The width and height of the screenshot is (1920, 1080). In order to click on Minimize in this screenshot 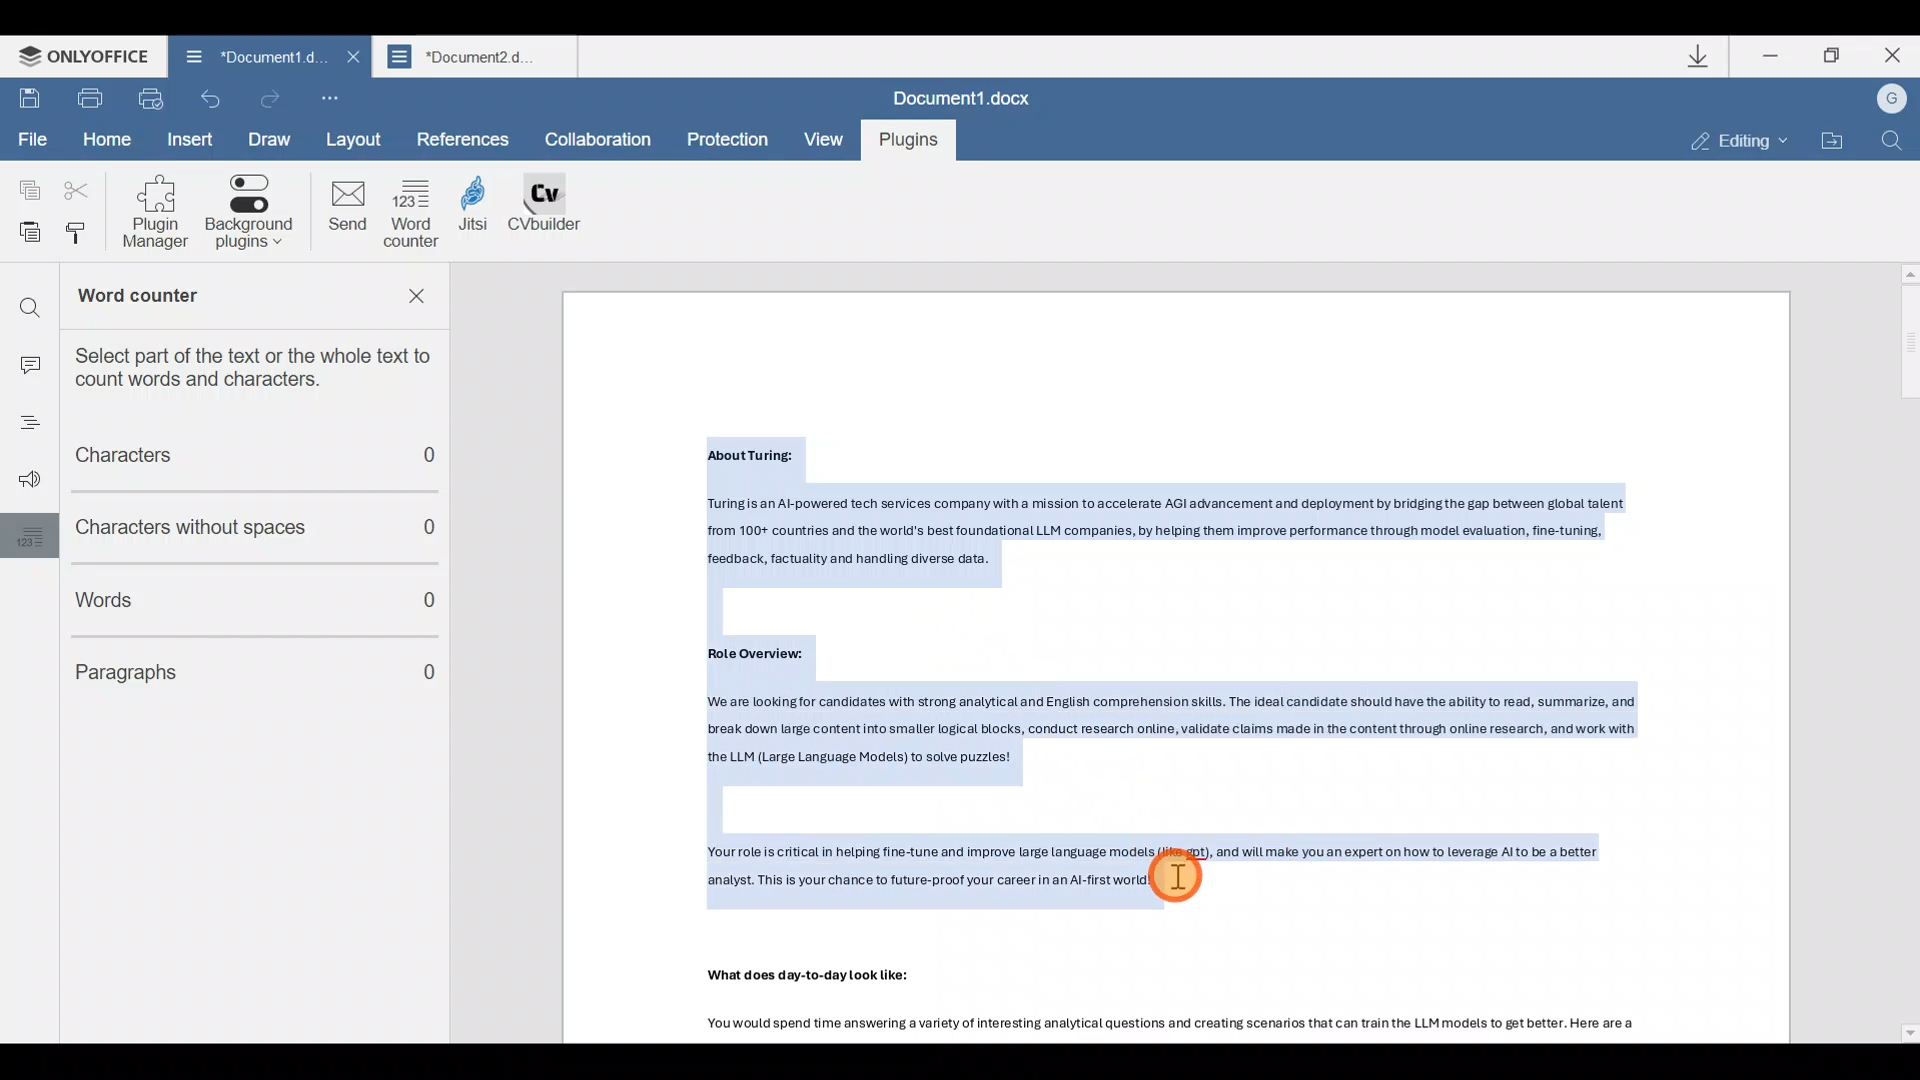, I will do `click(1768, 60)`.